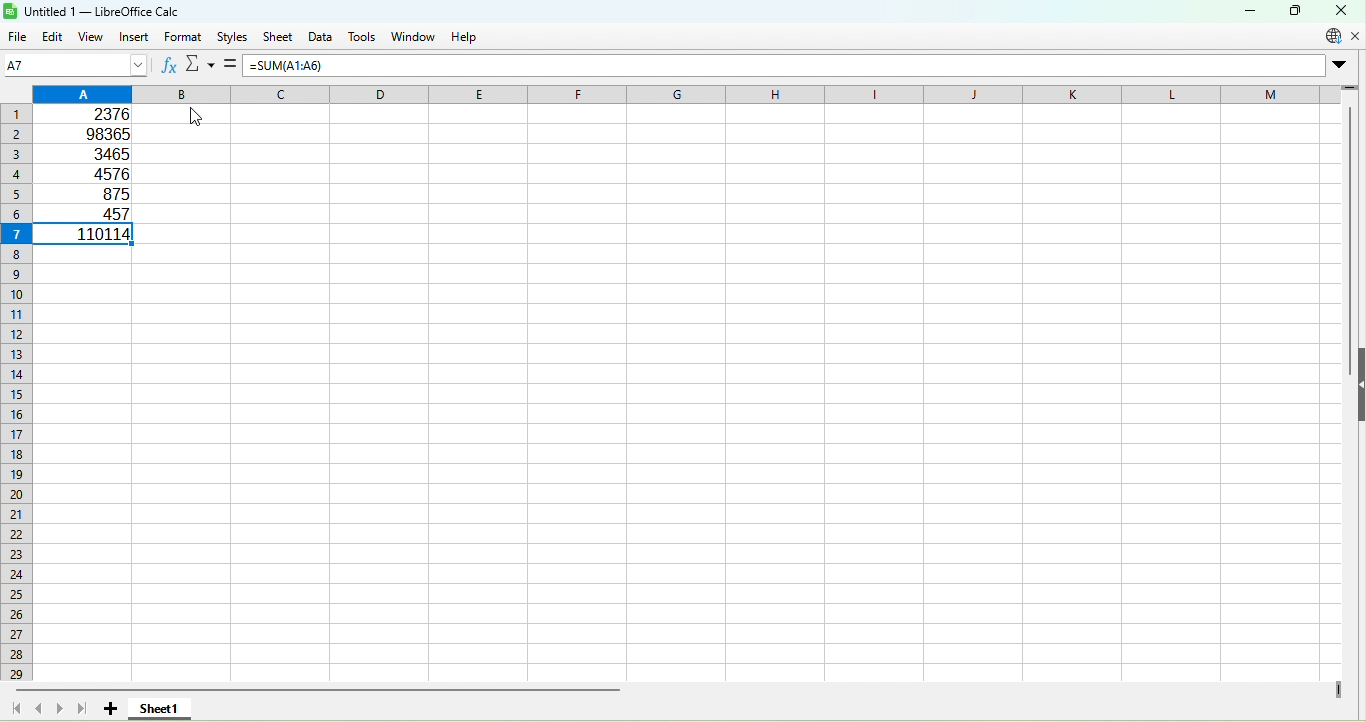  I want to click on File, so click(18, 38).